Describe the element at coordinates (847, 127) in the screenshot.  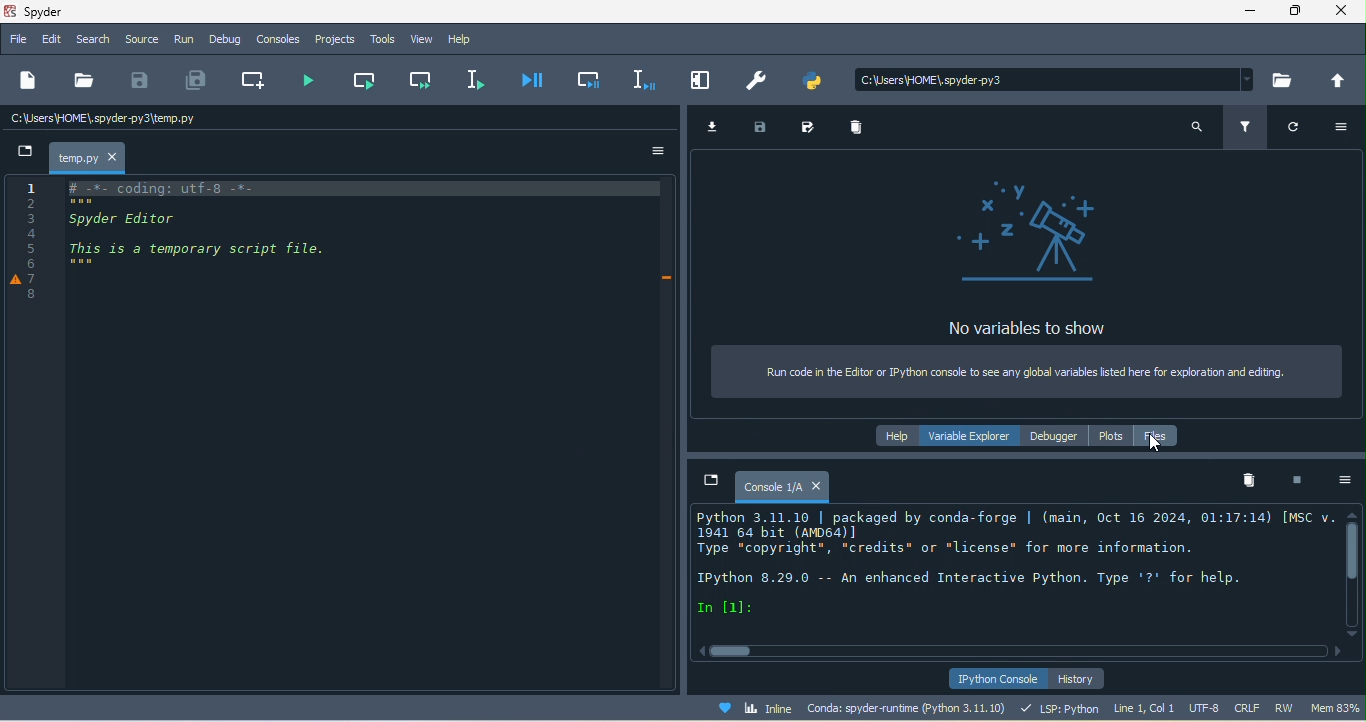
I see `remove` at that location.